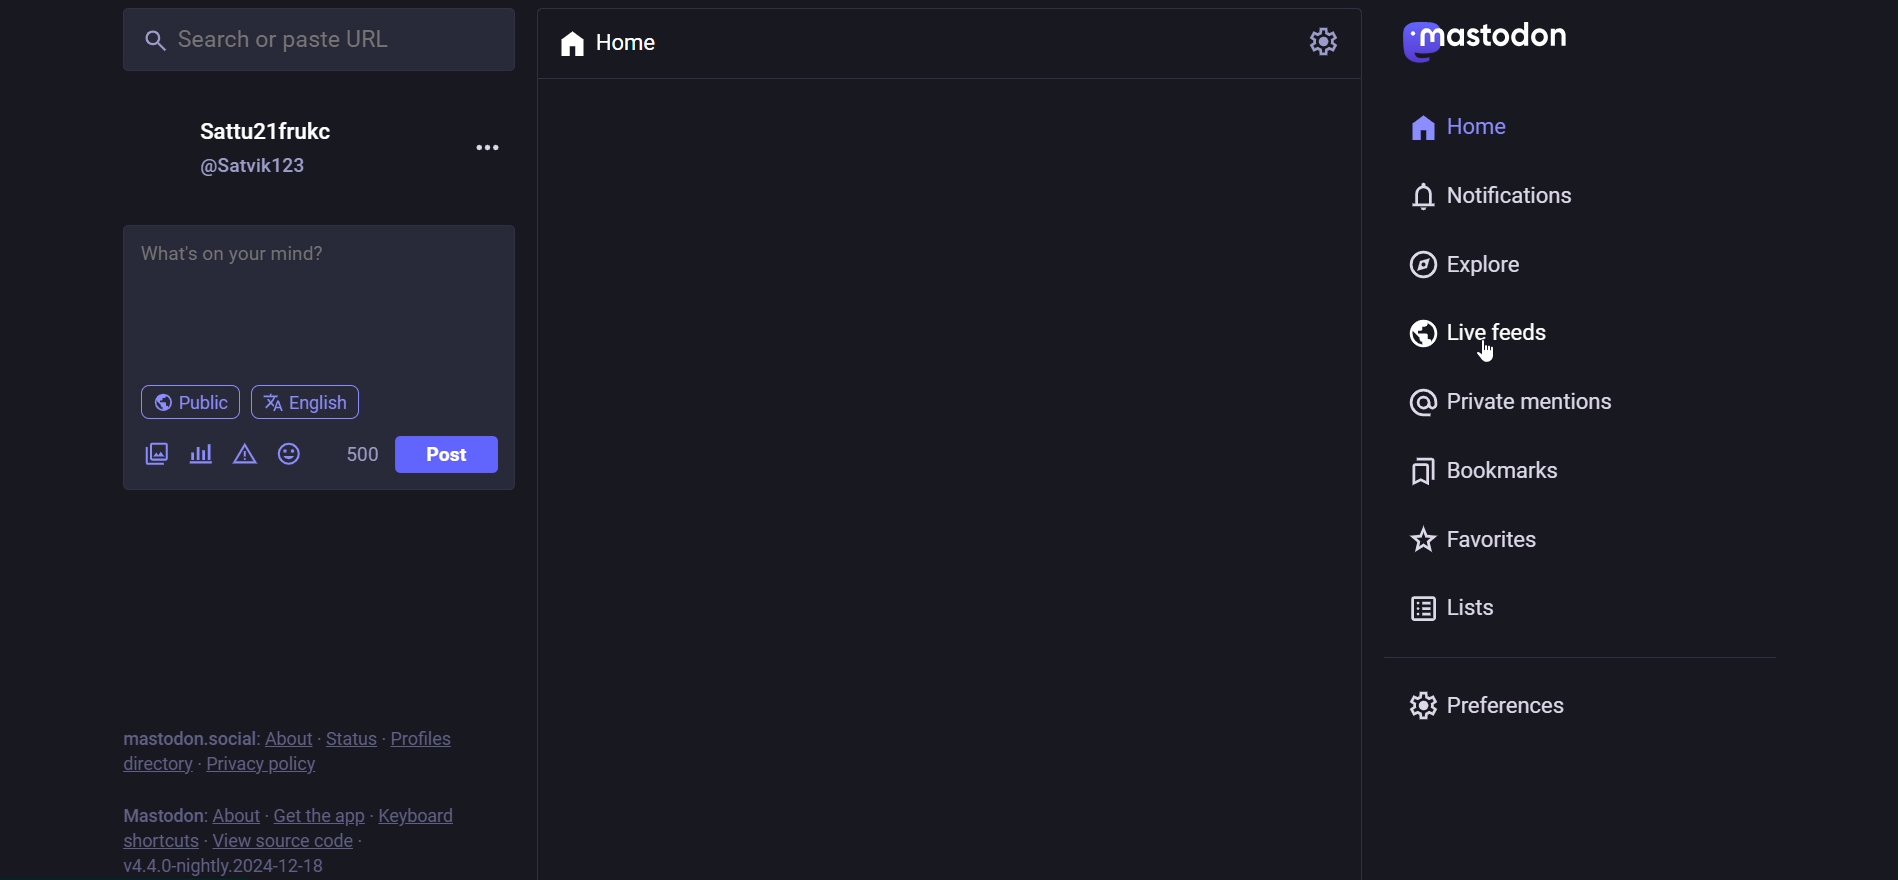  Describe the element at coordinates (1468, 331) in the screenshot. I see `live feed` at that location.